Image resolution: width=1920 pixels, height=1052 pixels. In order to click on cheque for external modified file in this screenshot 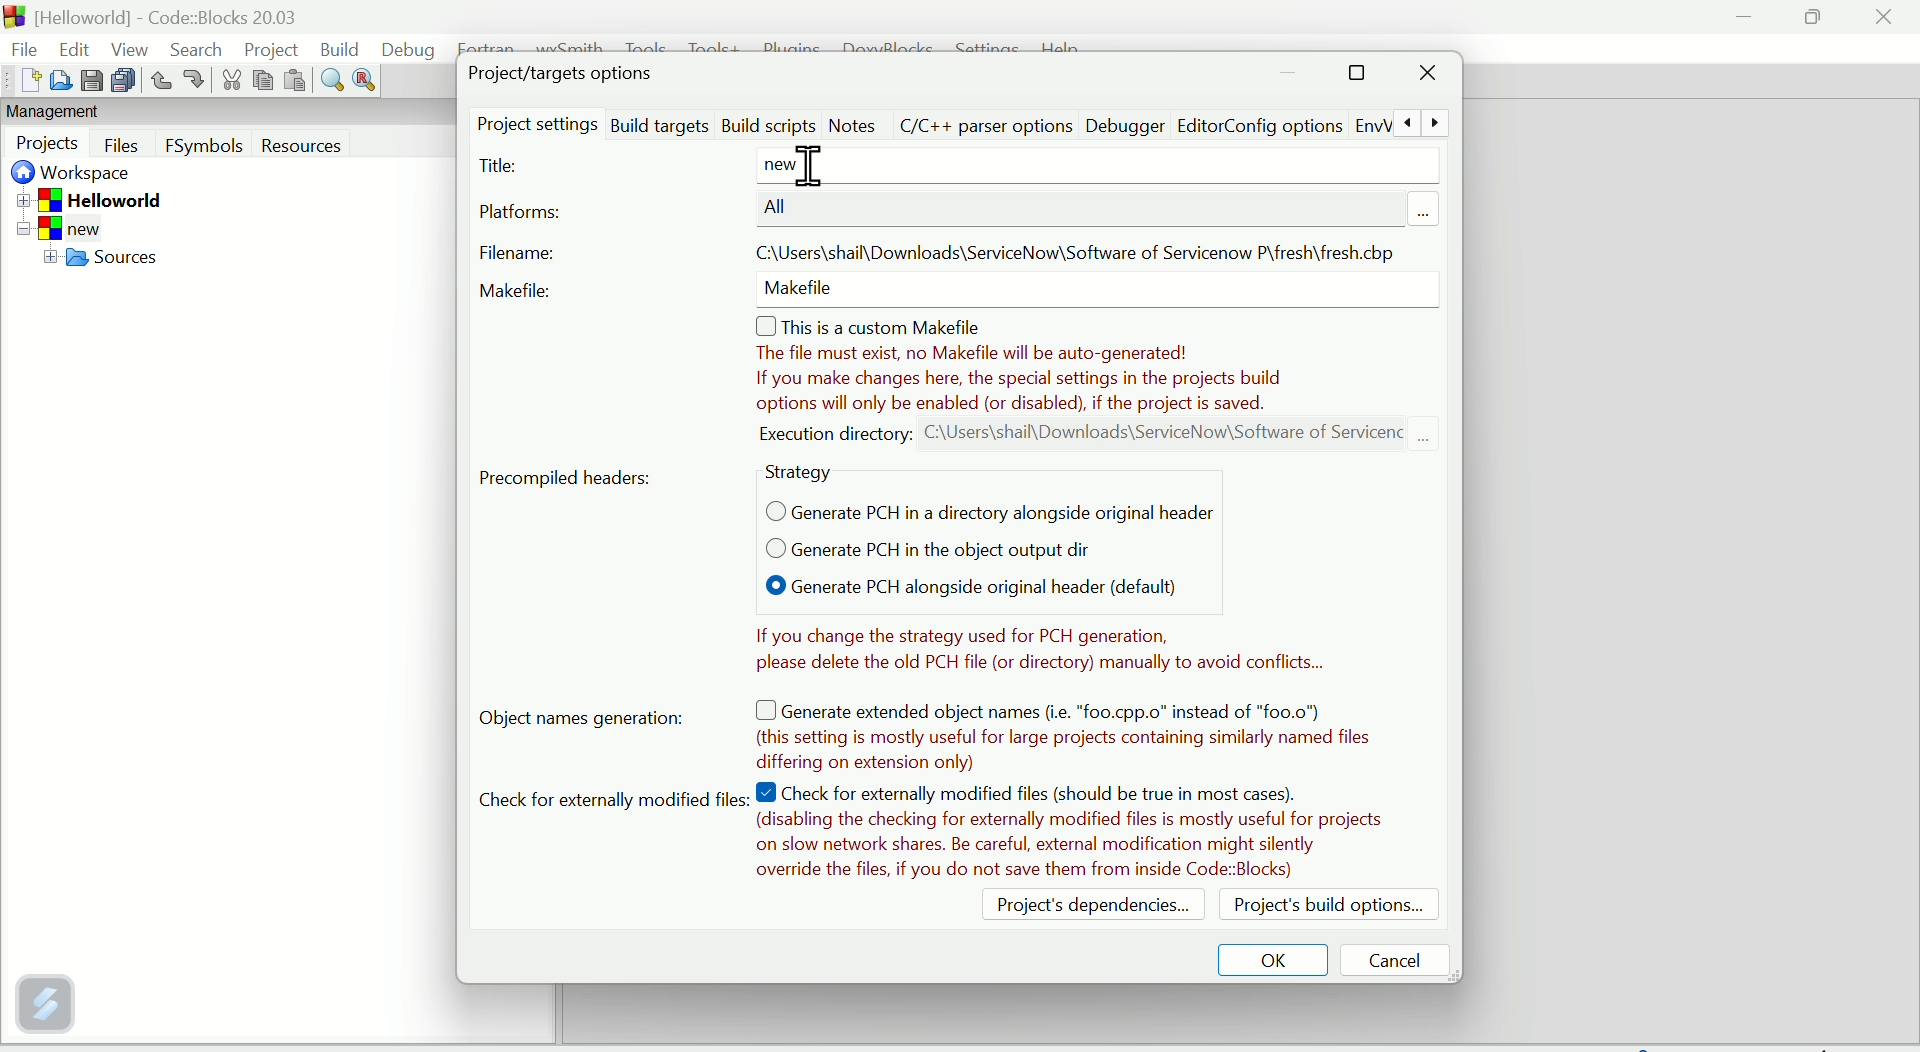, I will do `click(610, 802)`.